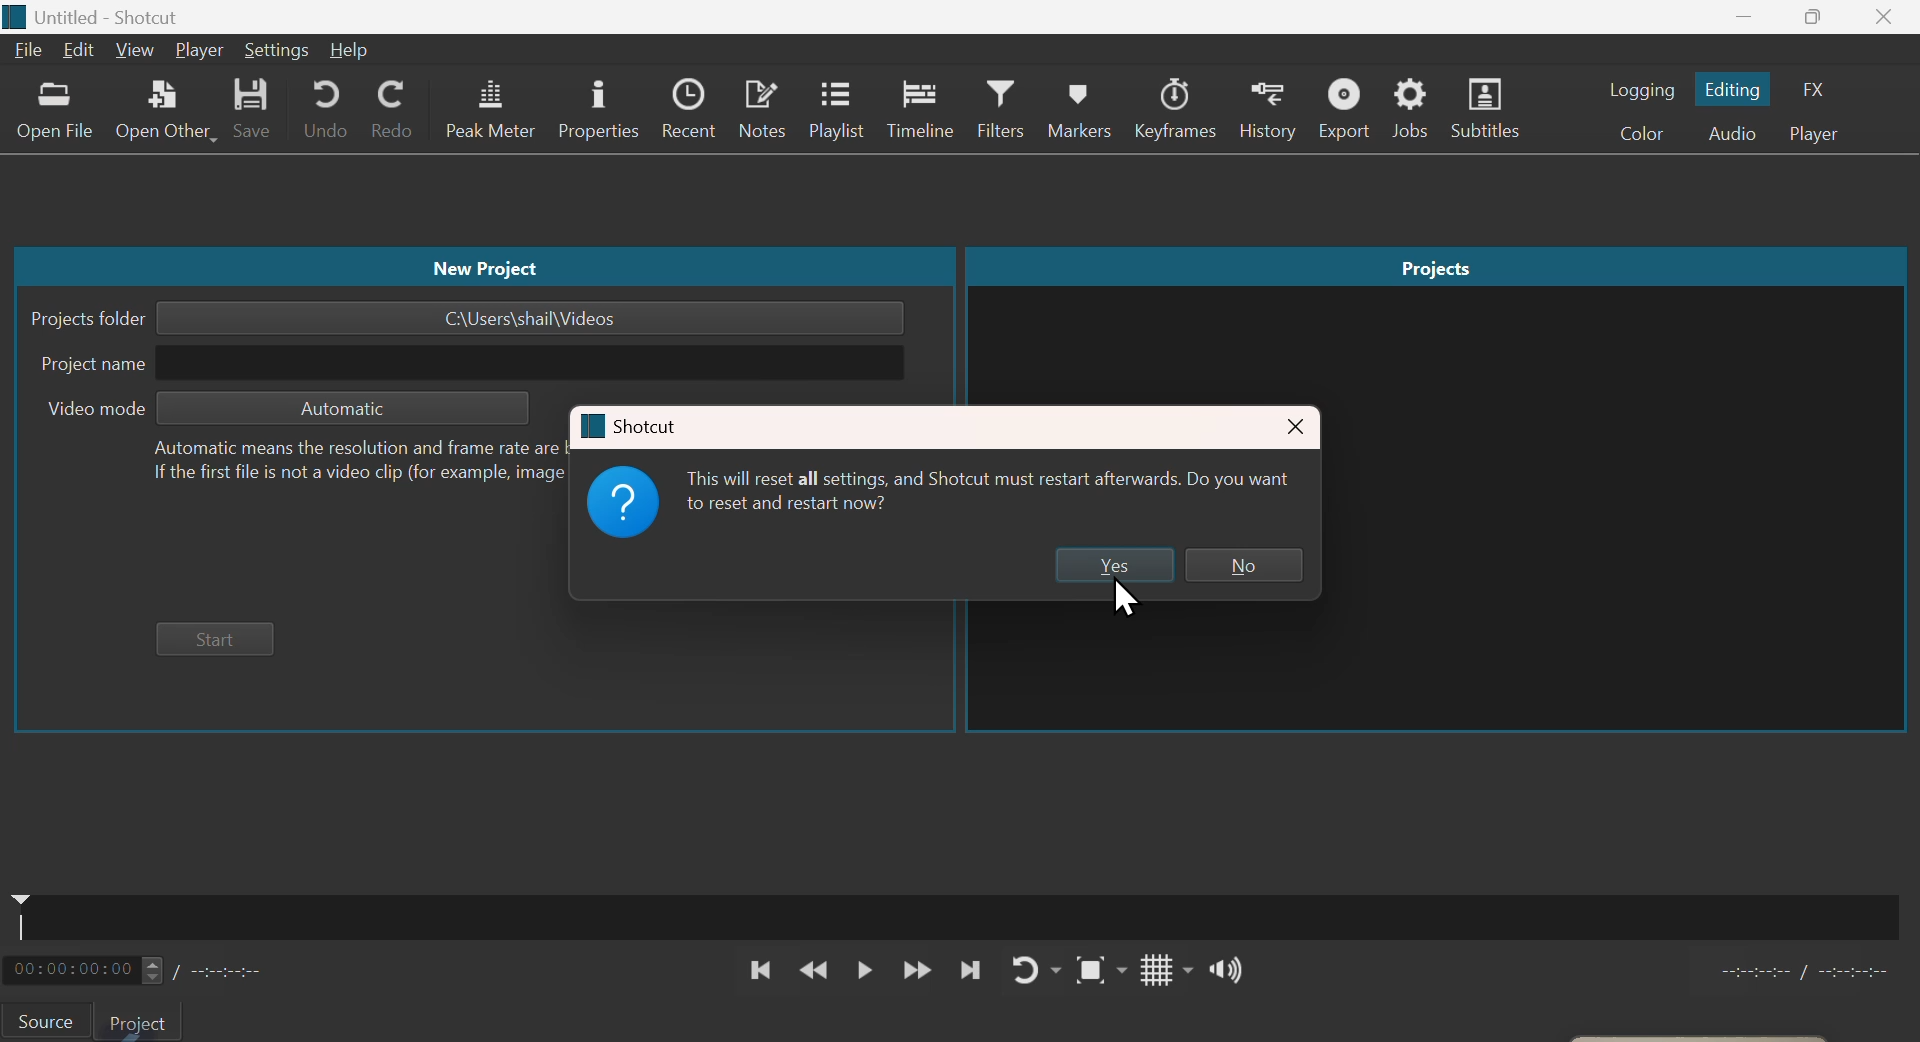 This screenshot has height=1042, width=1920. What do you see at coordinates (637, 429) in the screenshot?
I see `Shortcut` at bounding box center [637, 429].